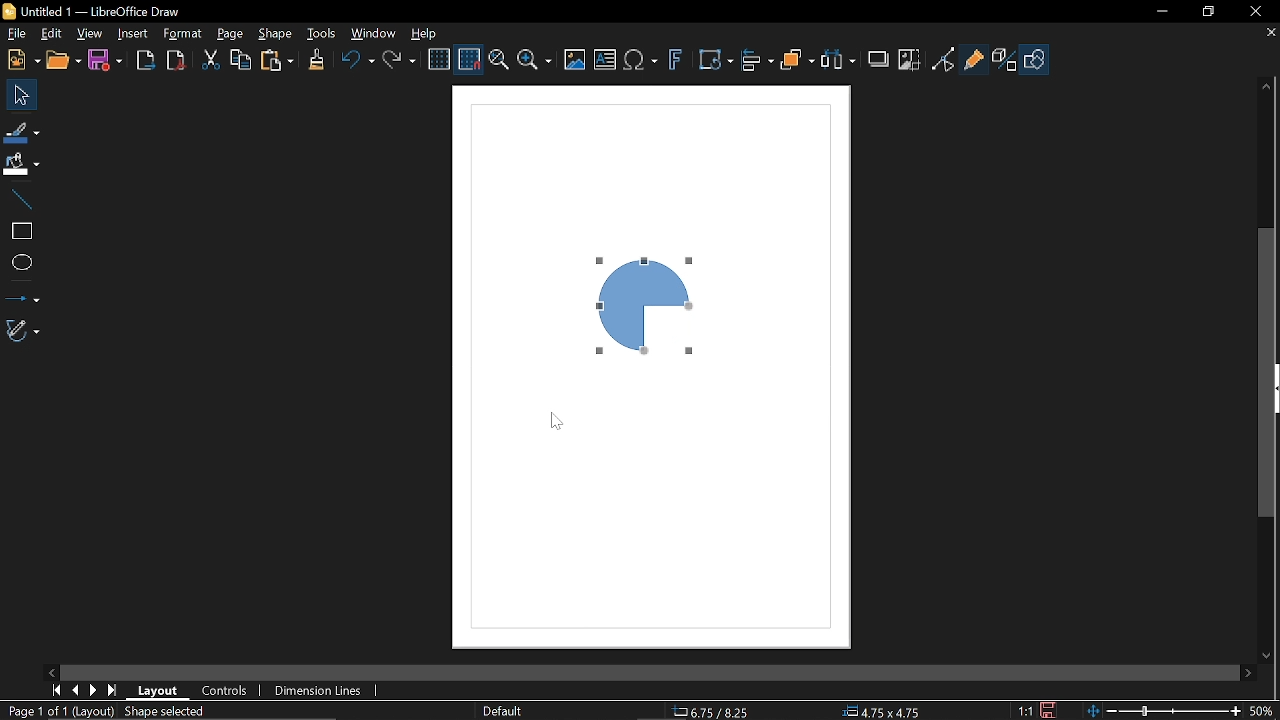 The width and height of the screenshot is (1280, 720). Describe the element at coordinates (278, 34) in the screenshot. I see `Shape` at that location.